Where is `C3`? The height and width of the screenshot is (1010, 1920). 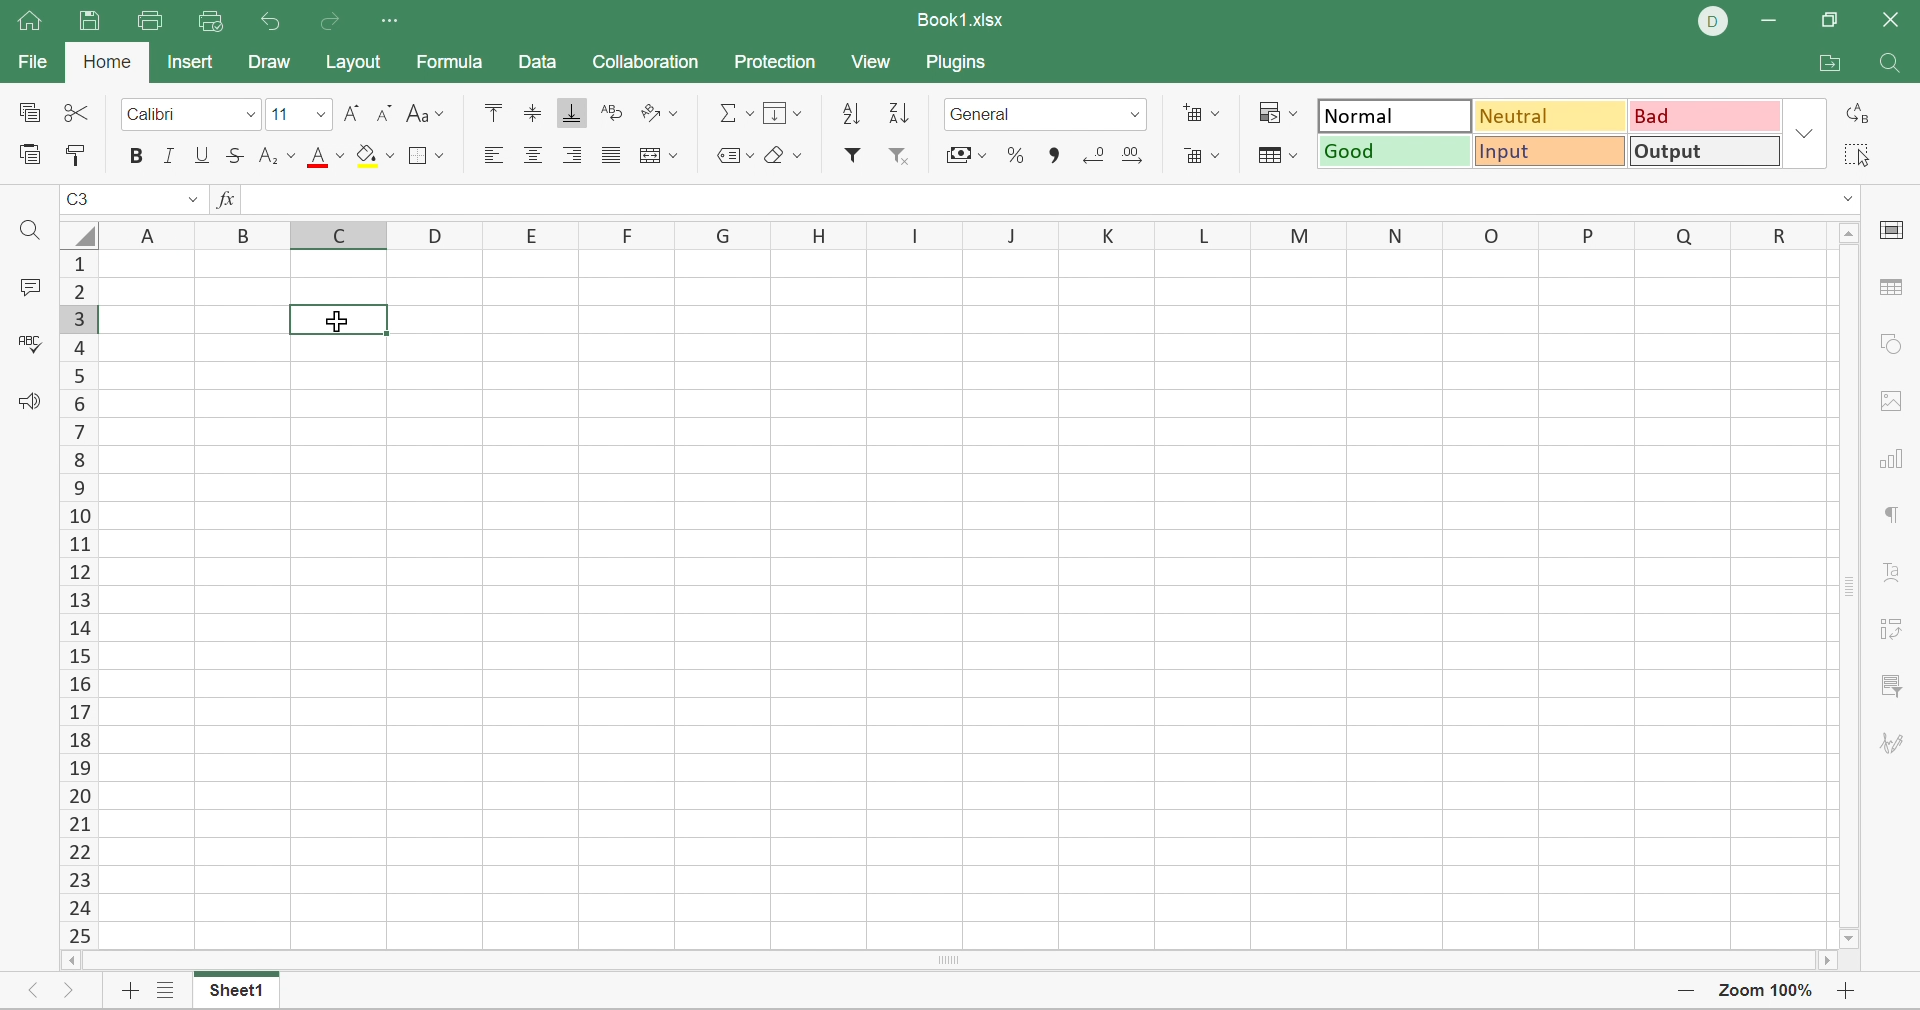
C3 is located at coordinates (80, 201).